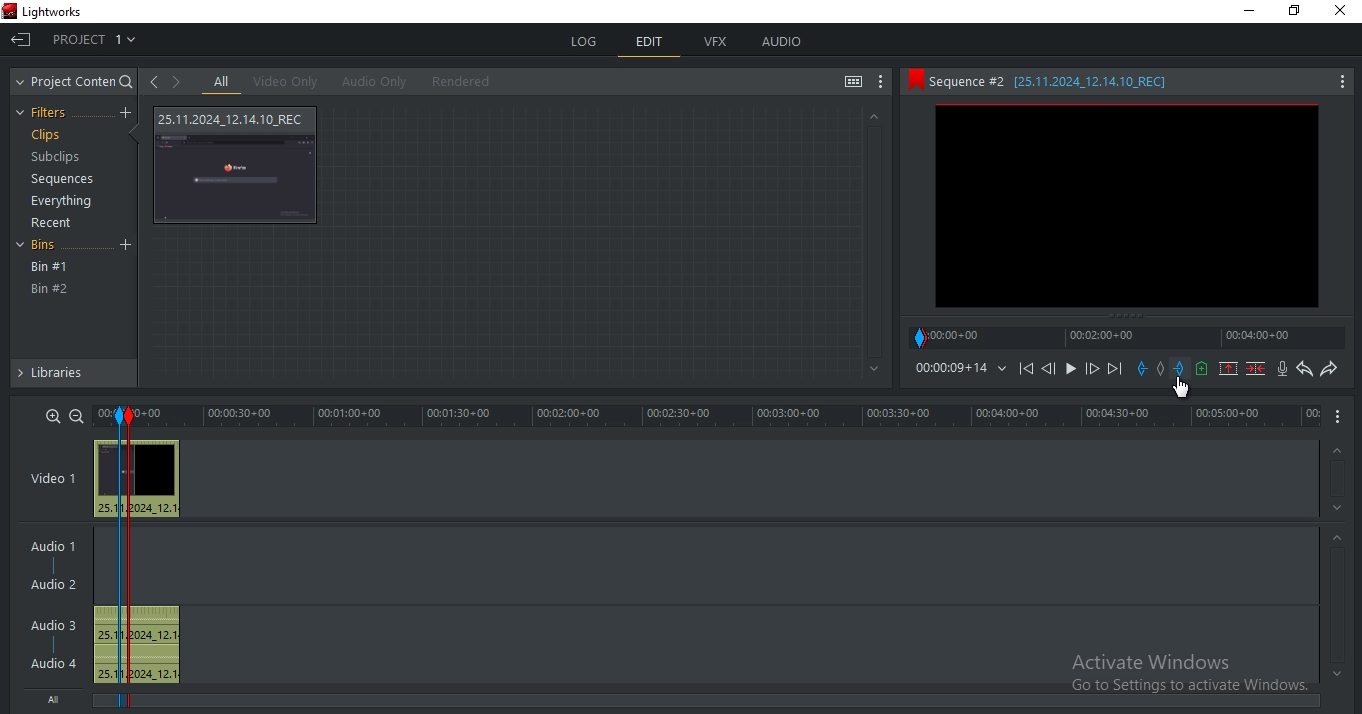  What do you see at coordinates (1164, 368) in the screenshot?
I see `add mark` at bounding box center [1164, 368].